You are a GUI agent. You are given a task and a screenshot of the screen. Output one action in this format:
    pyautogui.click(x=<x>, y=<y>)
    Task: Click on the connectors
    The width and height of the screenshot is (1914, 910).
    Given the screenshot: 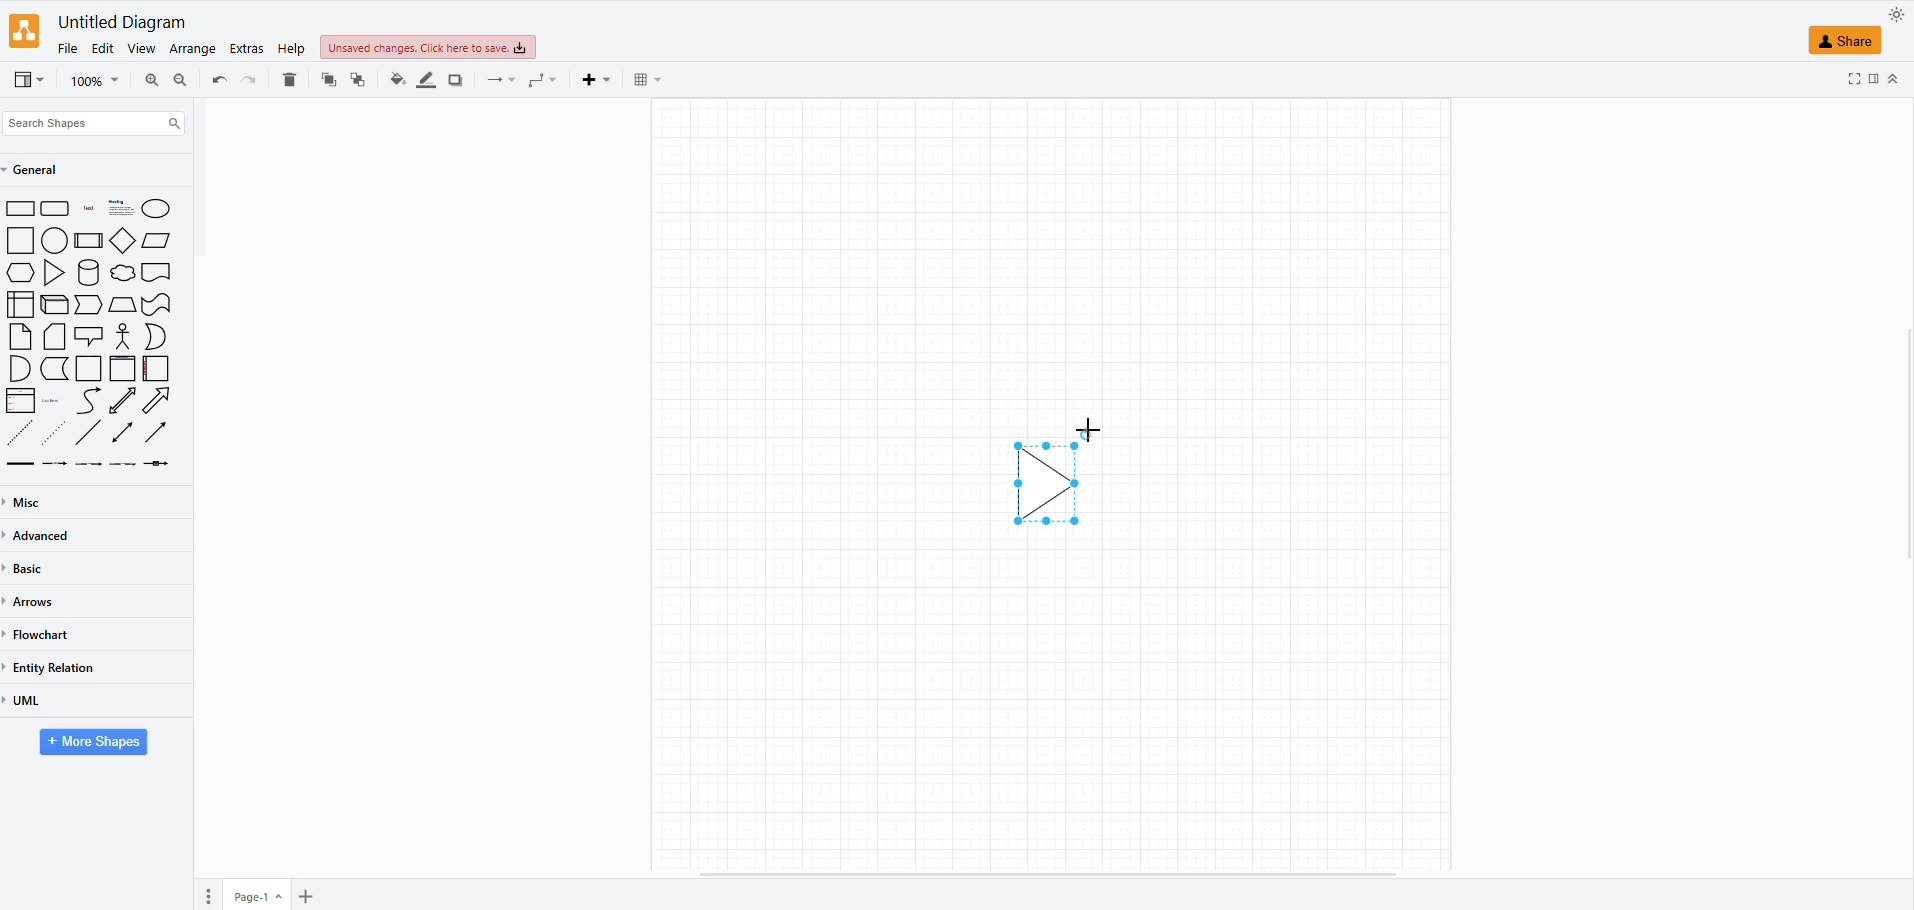 What is the action you would take?
    pyautogui.click(x=494, y=81)
    